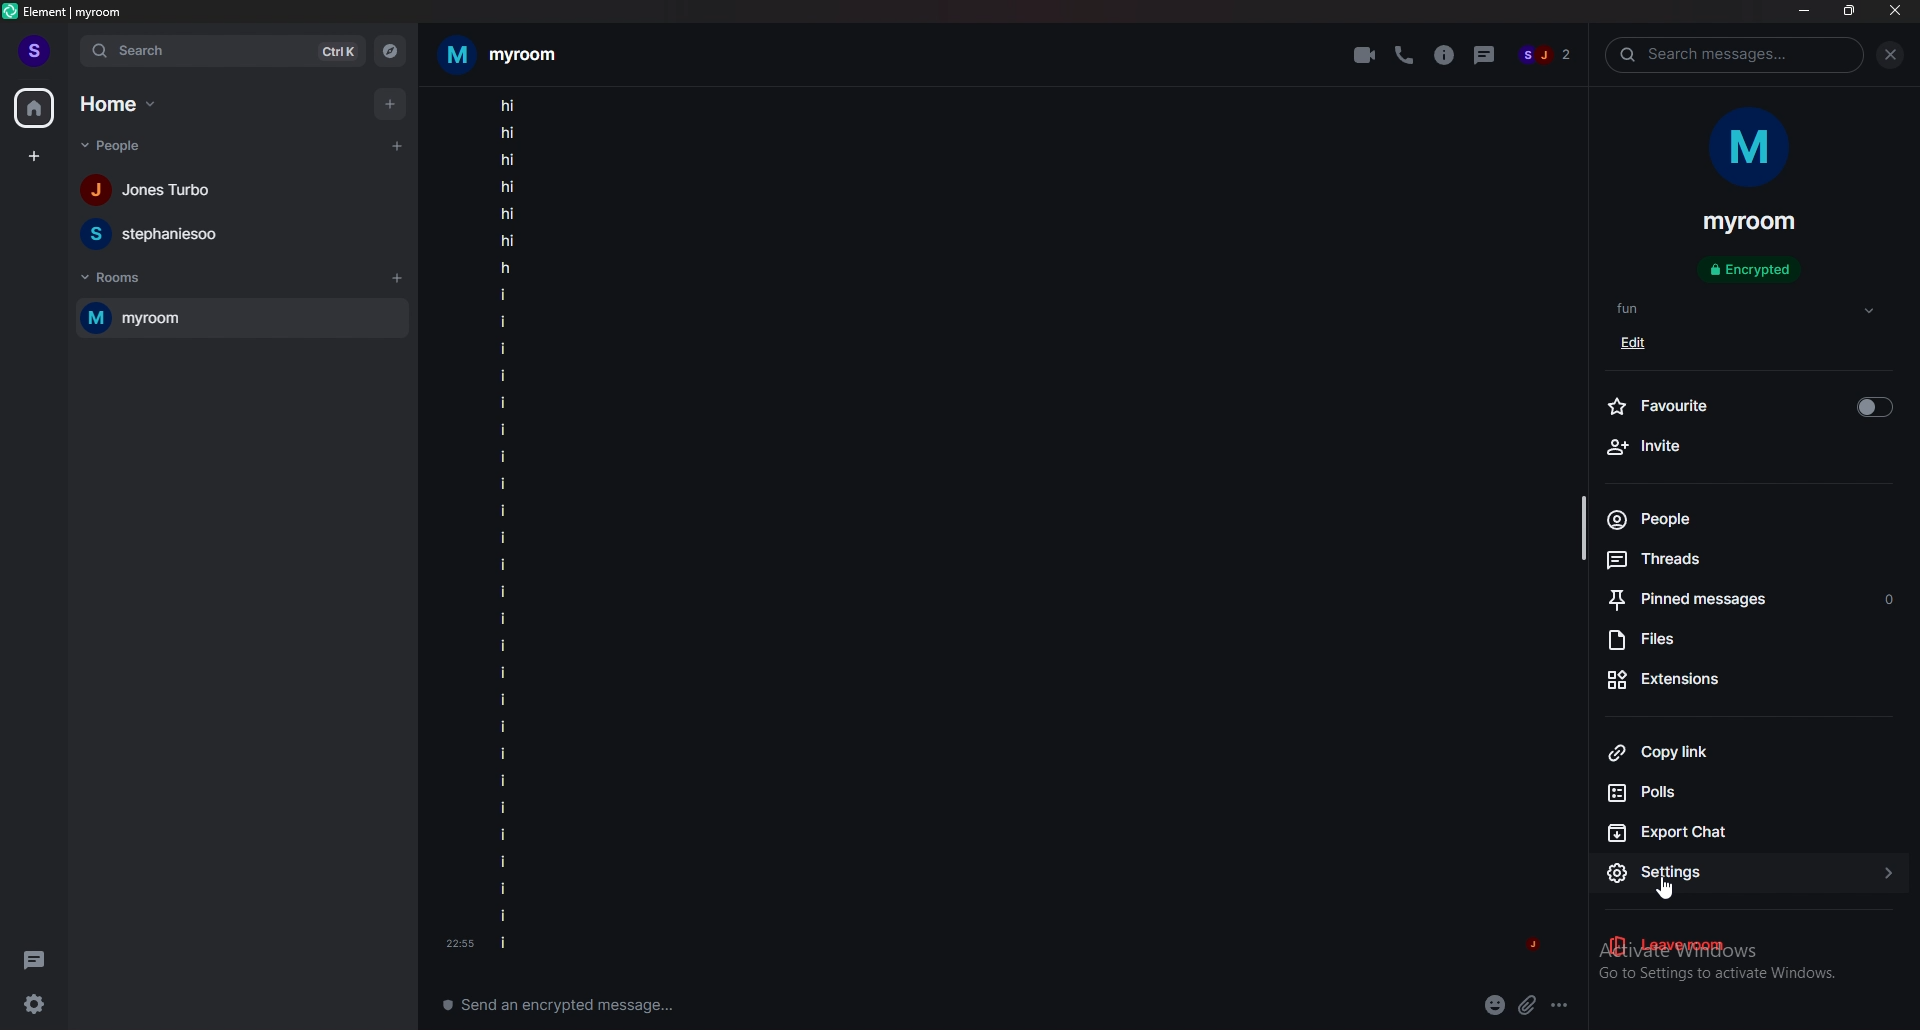  Describe the element at coordinates (1743, 793) in the screenshot. I see `polls` at that location.